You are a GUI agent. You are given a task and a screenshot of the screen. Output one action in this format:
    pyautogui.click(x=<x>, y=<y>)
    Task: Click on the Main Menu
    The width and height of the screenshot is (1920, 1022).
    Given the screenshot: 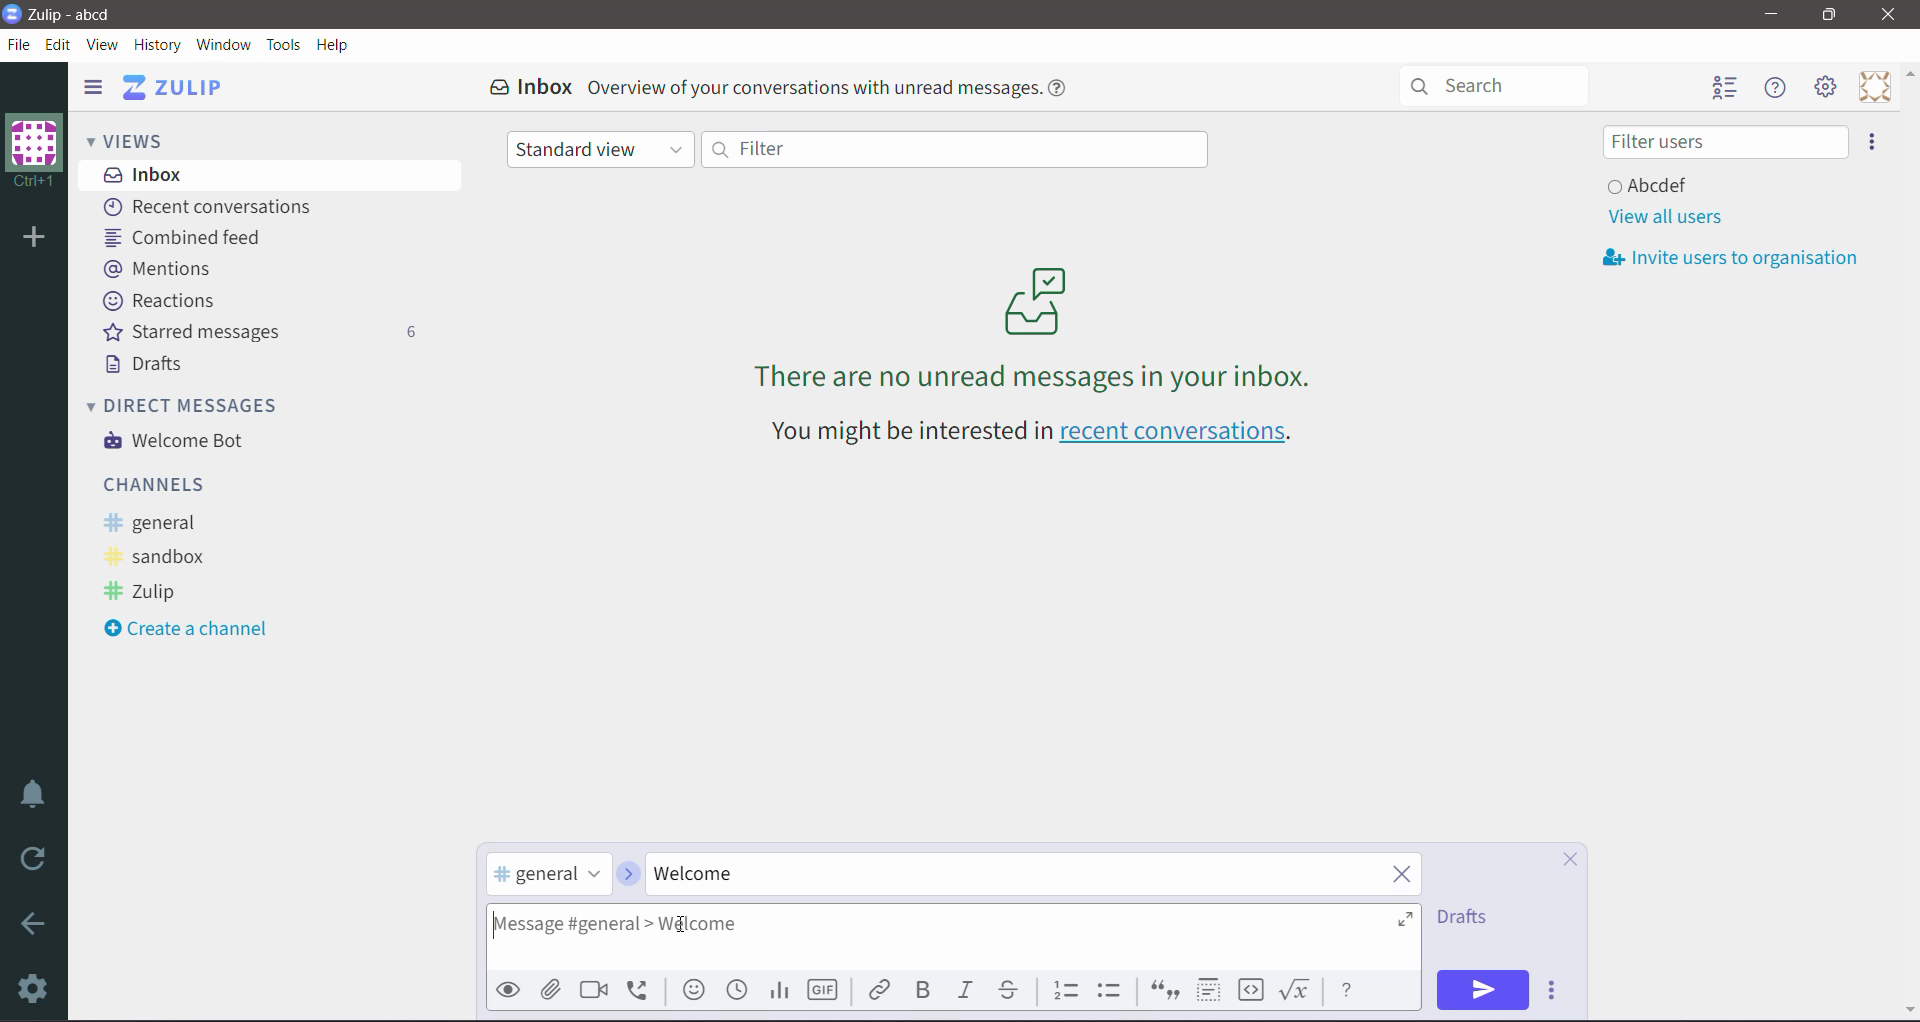 What is the action you would take?
    pyautogui.click(x=1827, y=87)
    